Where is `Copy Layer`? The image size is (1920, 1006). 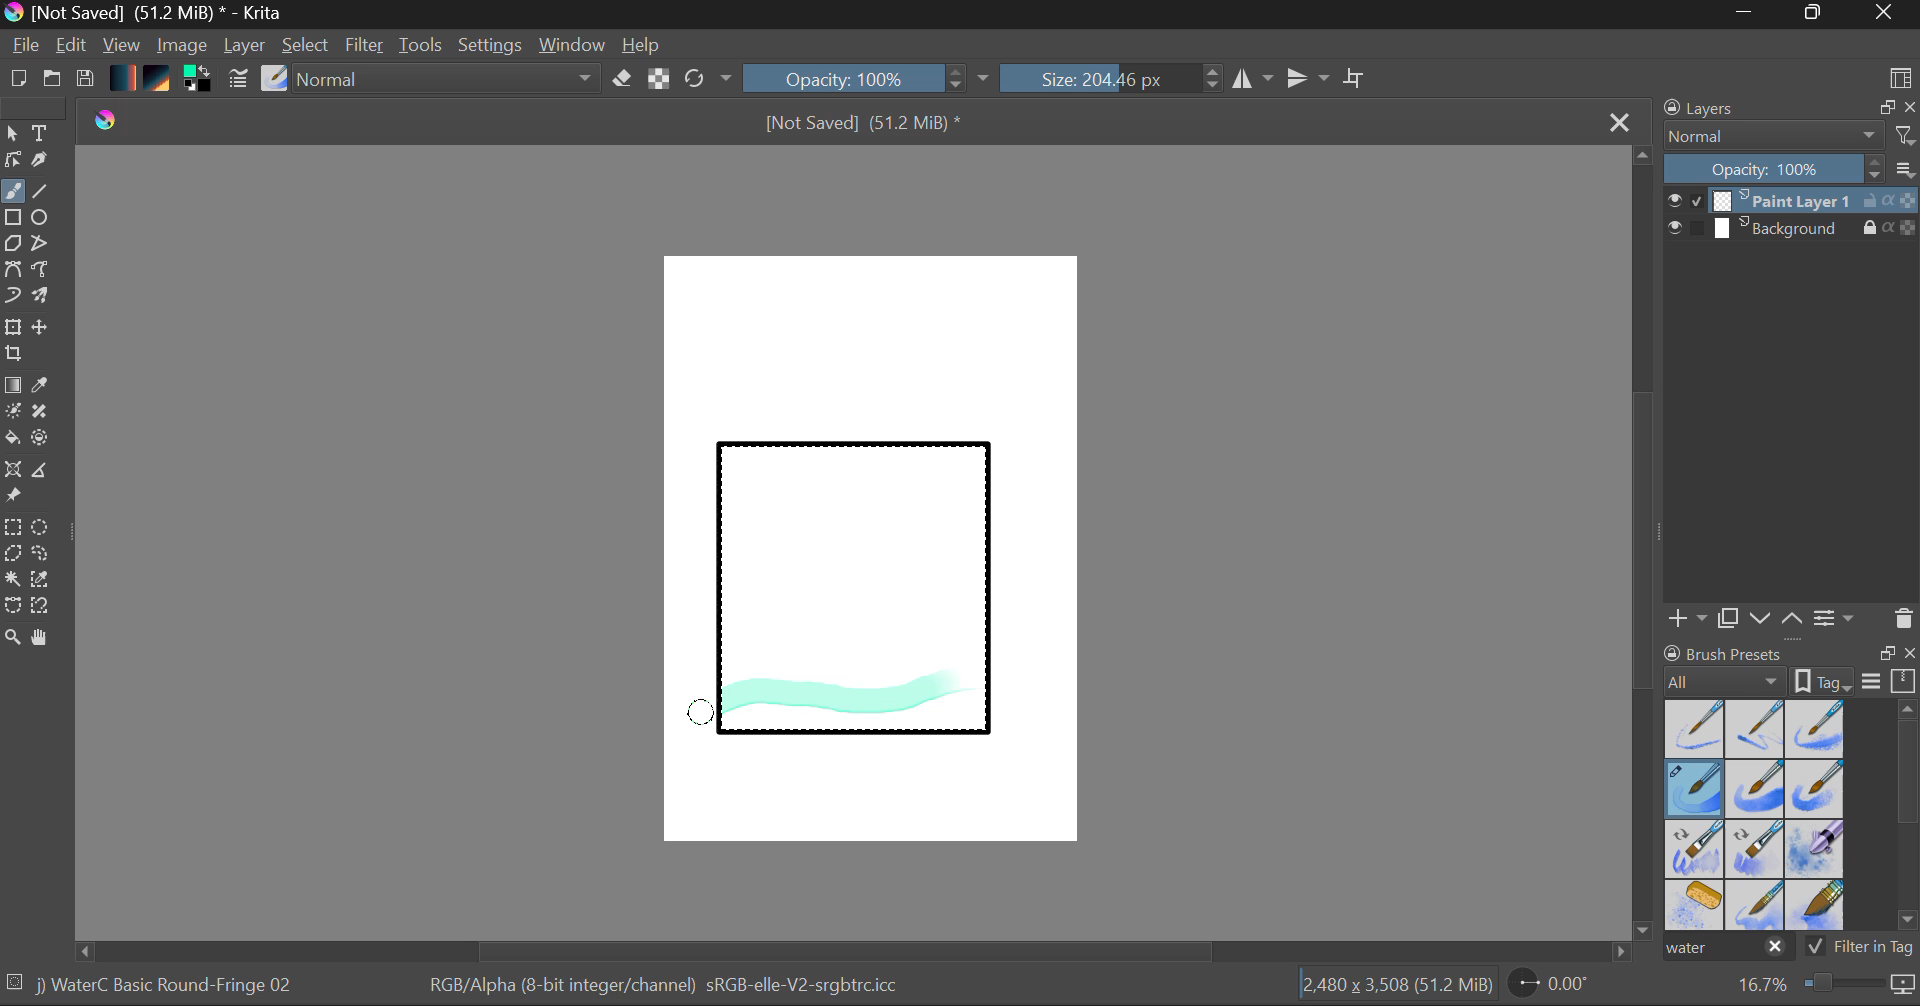
Copy Layer is located at coordinates (1729, 619).